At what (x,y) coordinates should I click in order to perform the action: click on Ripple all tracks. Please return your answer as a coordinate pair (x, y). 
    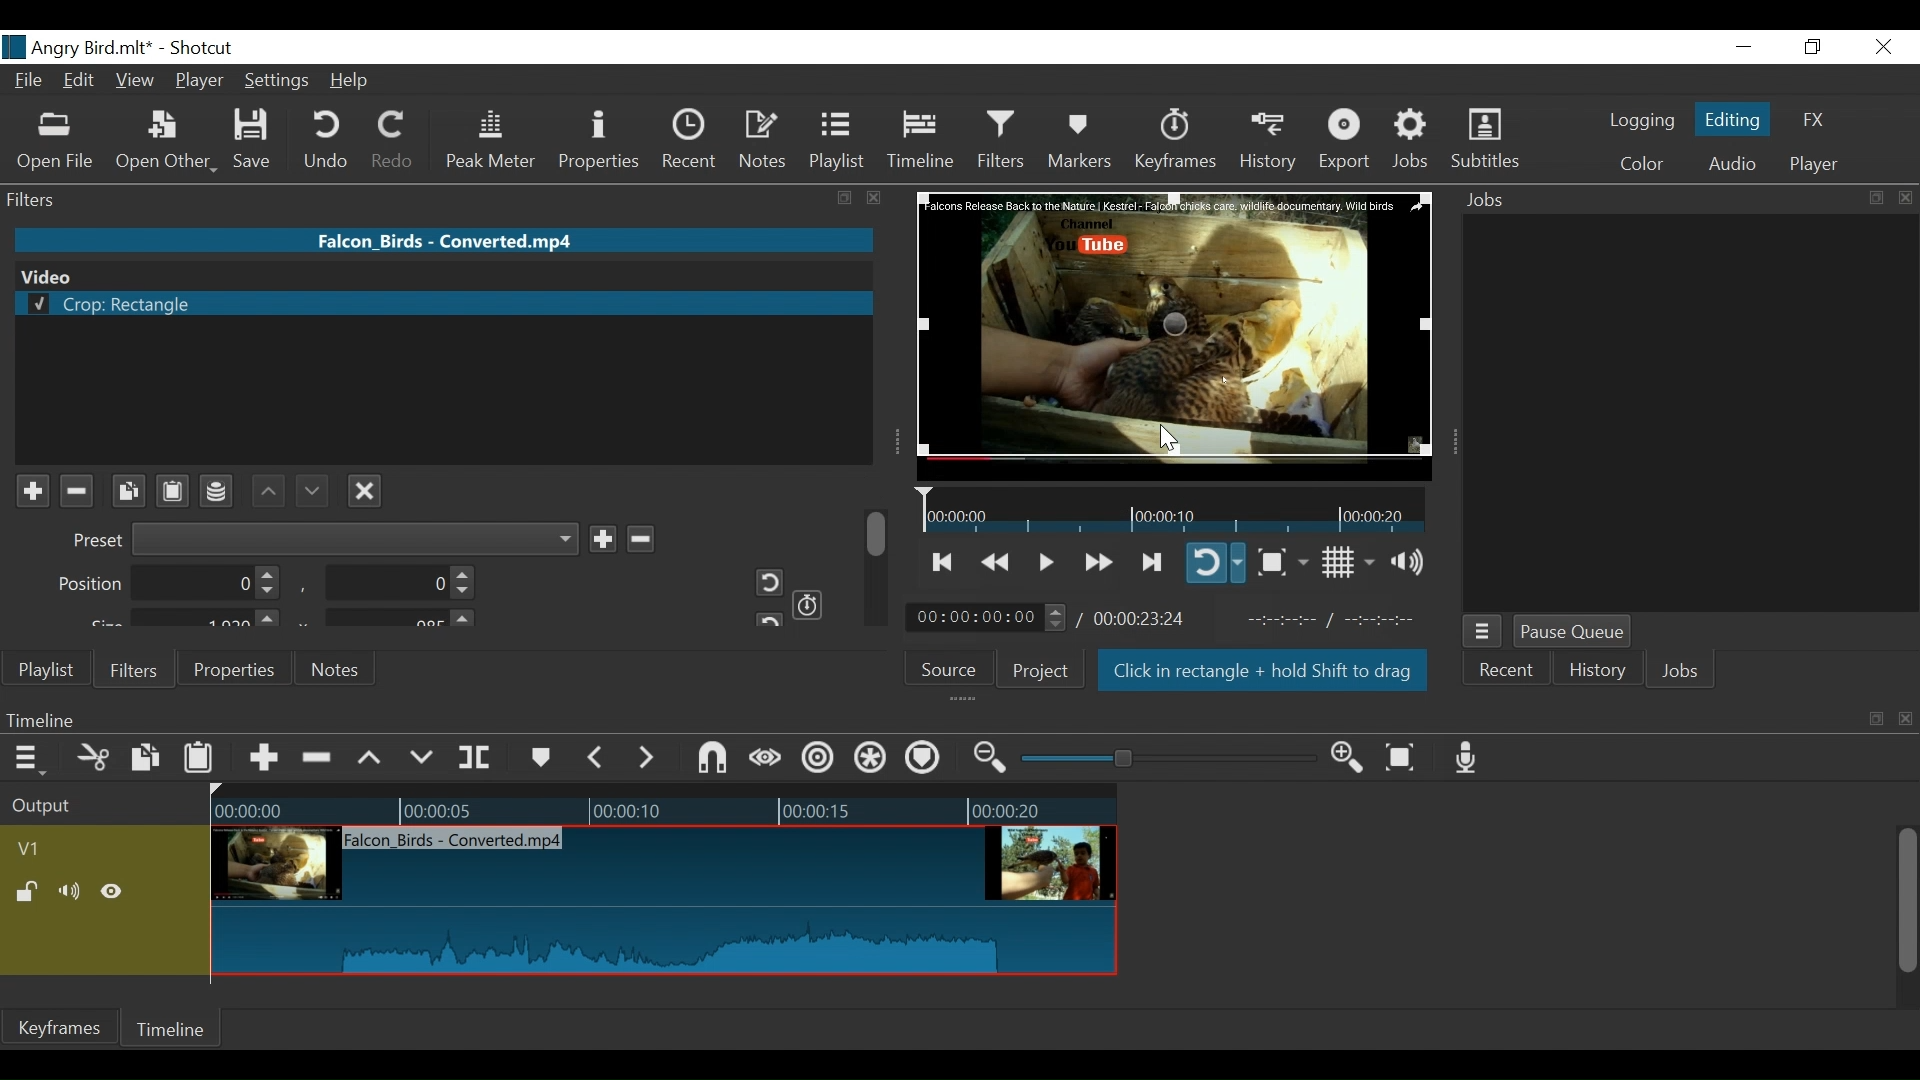
    Looking at the image, I should click on (871, 760).